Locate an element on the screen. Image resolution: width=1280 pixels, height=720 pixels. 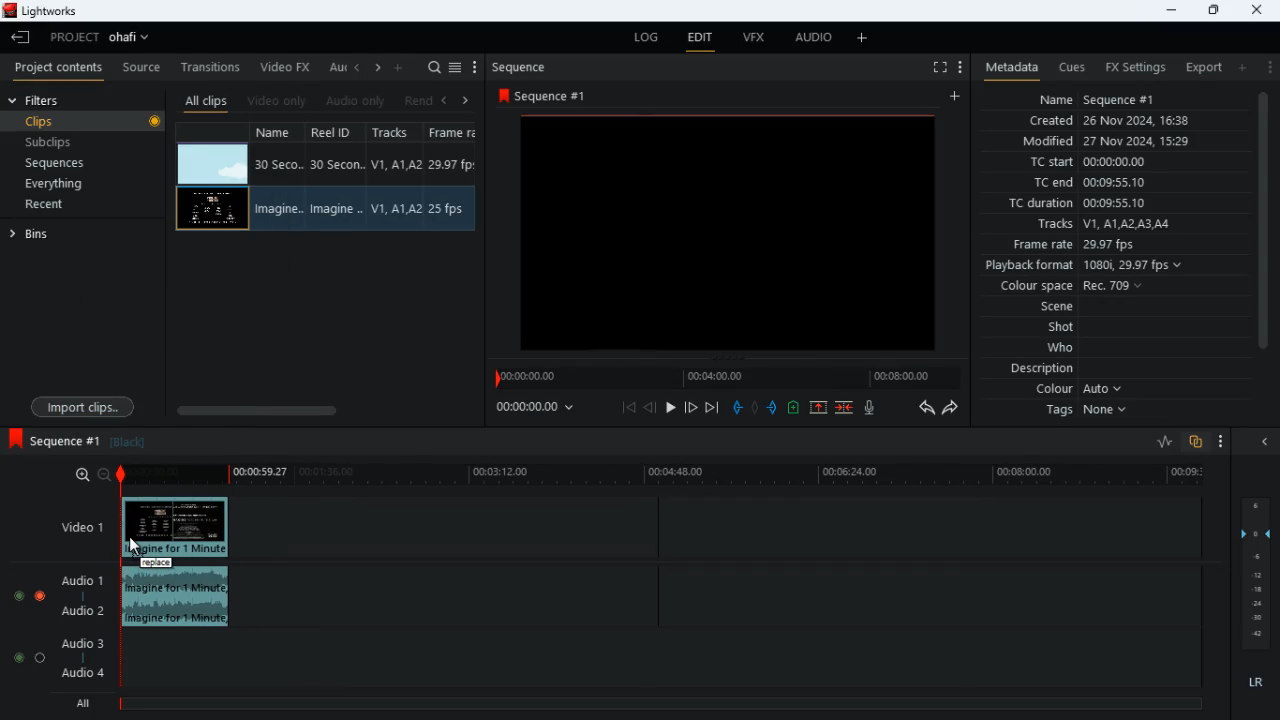
toggle is located at coordinates (41, 657).